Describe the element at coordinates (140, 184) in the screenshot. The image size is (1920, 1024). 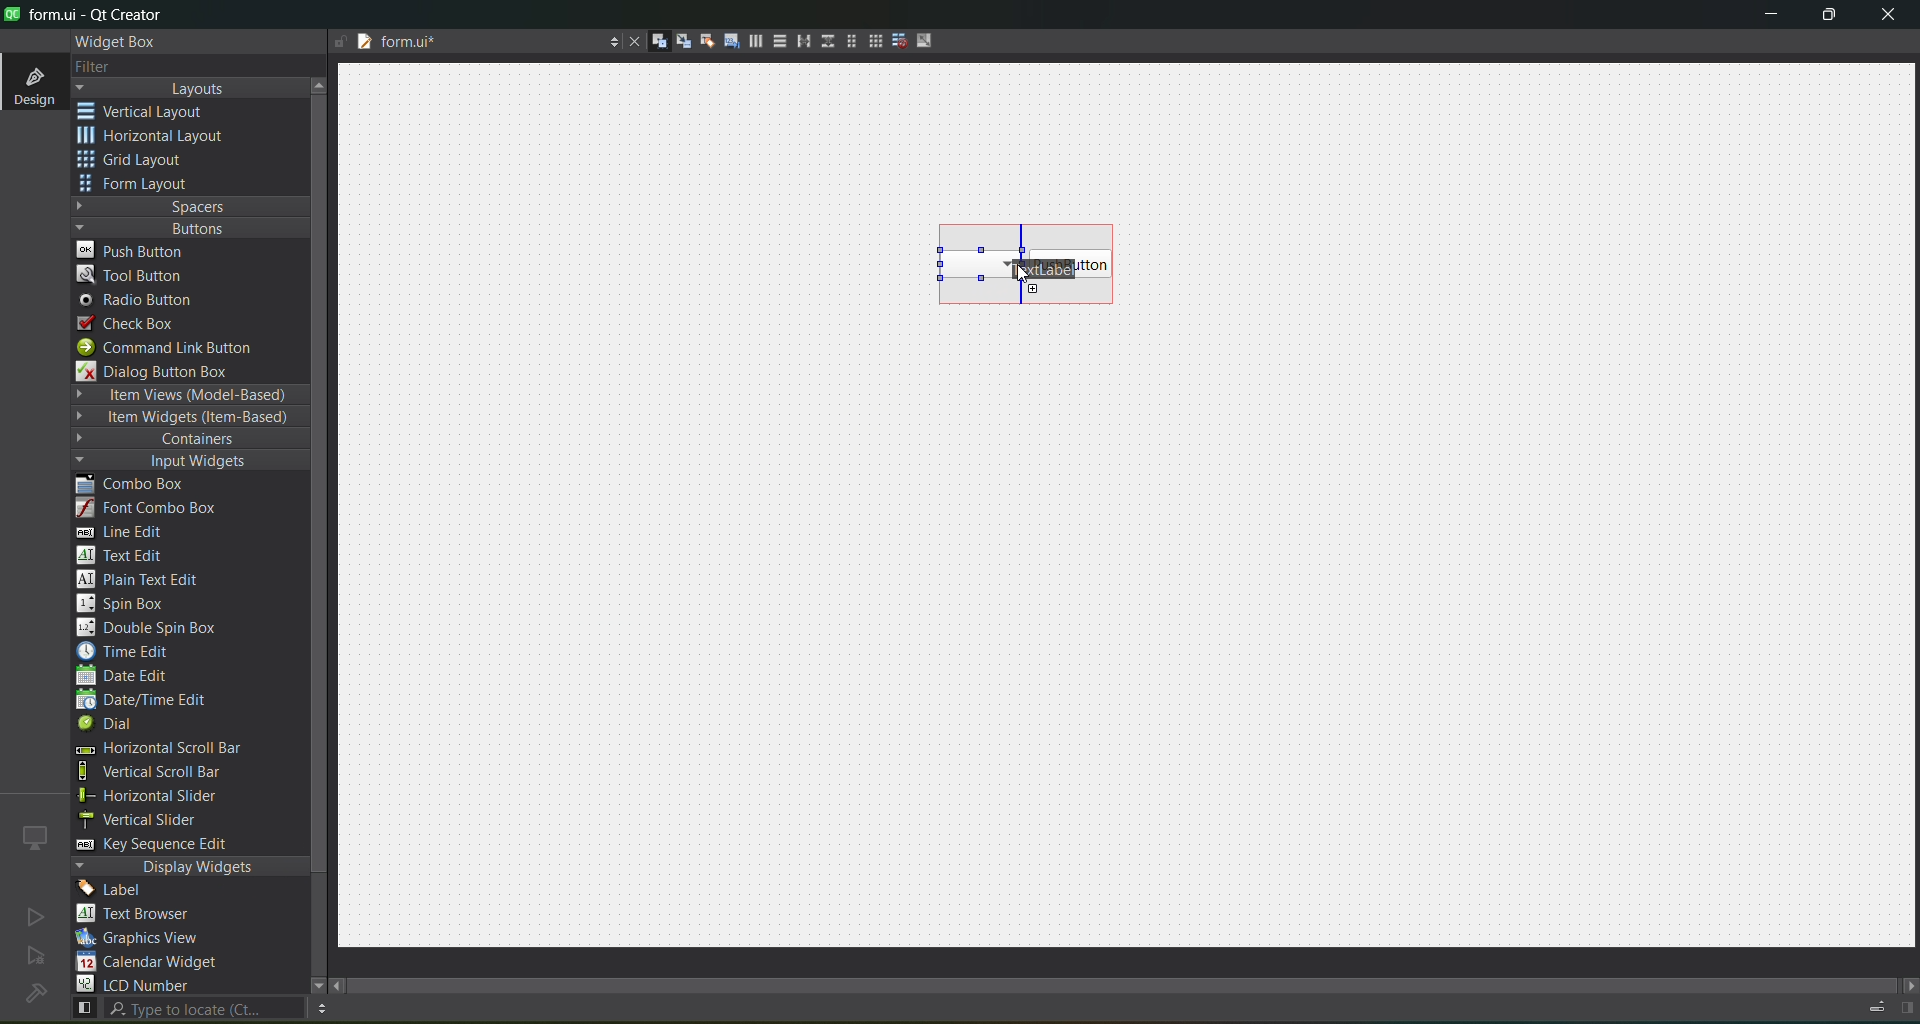
I see `form` at that location.